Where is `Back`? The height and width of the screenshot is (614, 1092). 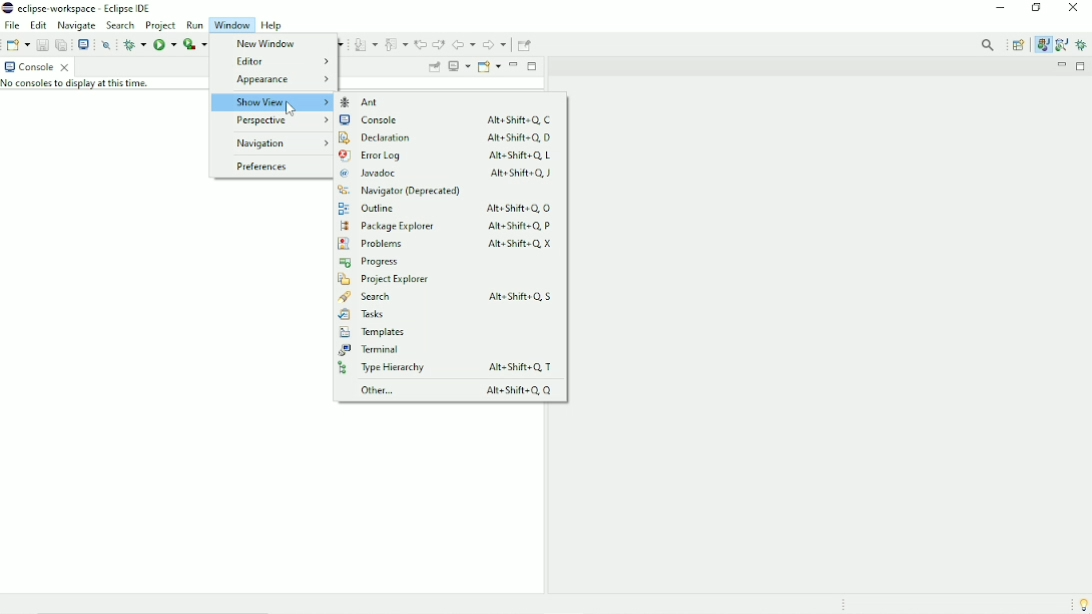
Back is located at coordinates (464, 45).